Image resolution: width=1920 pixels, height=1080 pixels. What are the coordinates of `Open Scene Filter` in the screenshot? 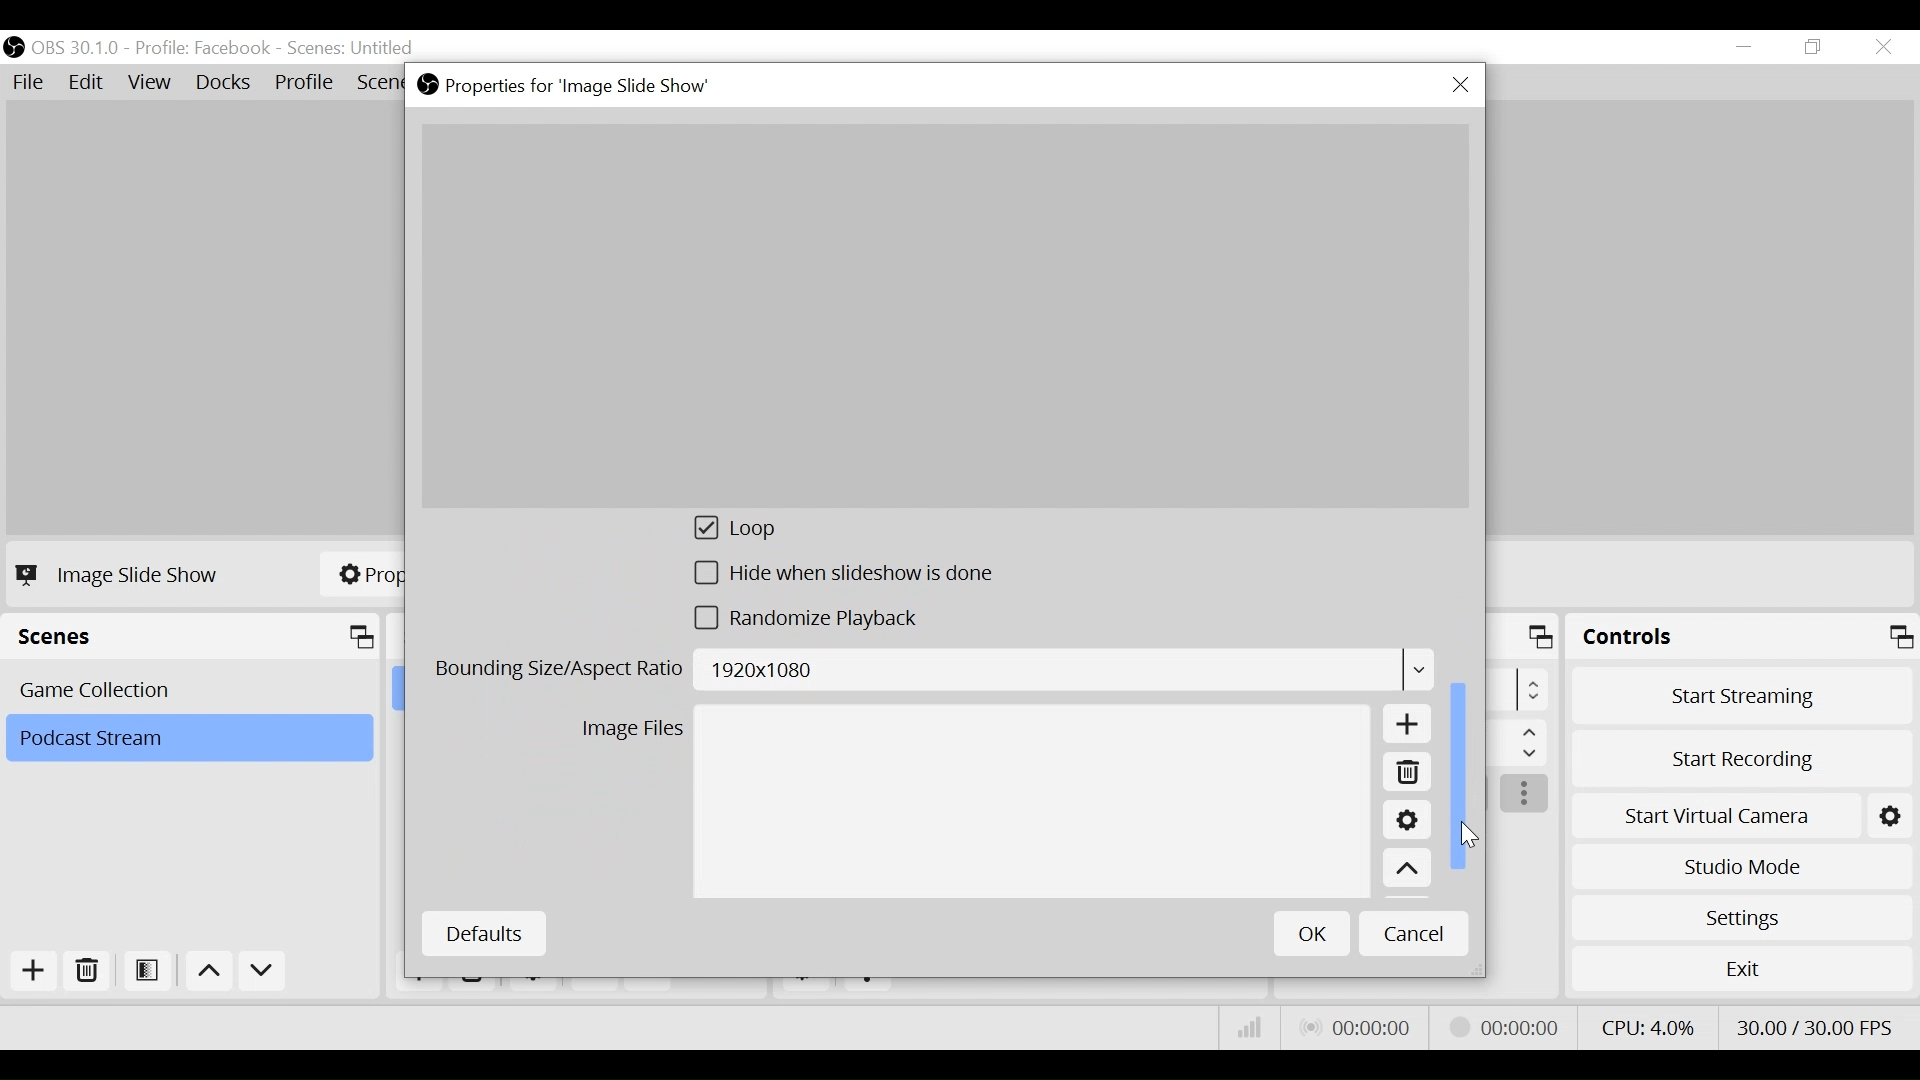 It's located at (151, 972).